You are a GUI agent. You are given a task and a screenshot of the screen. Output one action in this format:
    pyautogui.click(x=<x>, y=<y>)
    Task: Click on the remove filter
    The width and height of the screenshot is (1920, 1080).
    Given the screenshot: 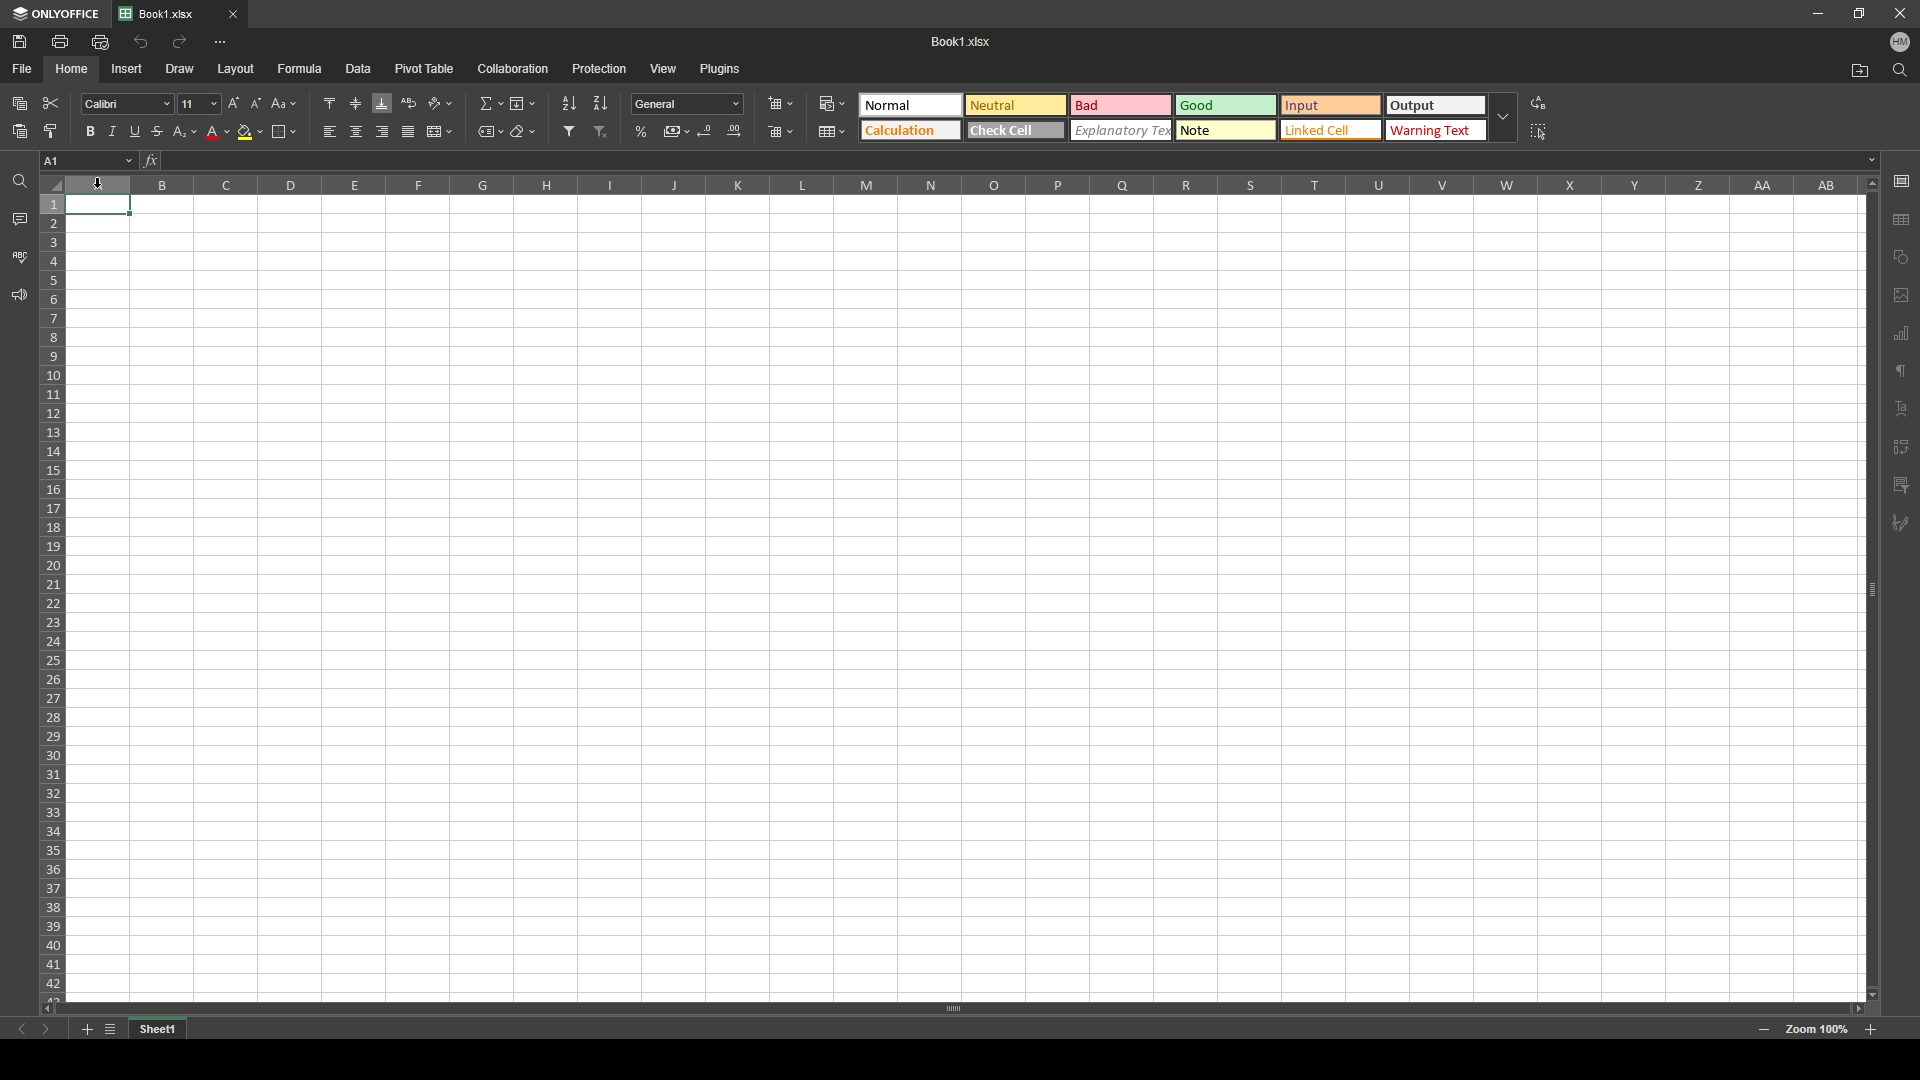 What is the action you would take?
    pyautogui.click(x=602, y=131)
    